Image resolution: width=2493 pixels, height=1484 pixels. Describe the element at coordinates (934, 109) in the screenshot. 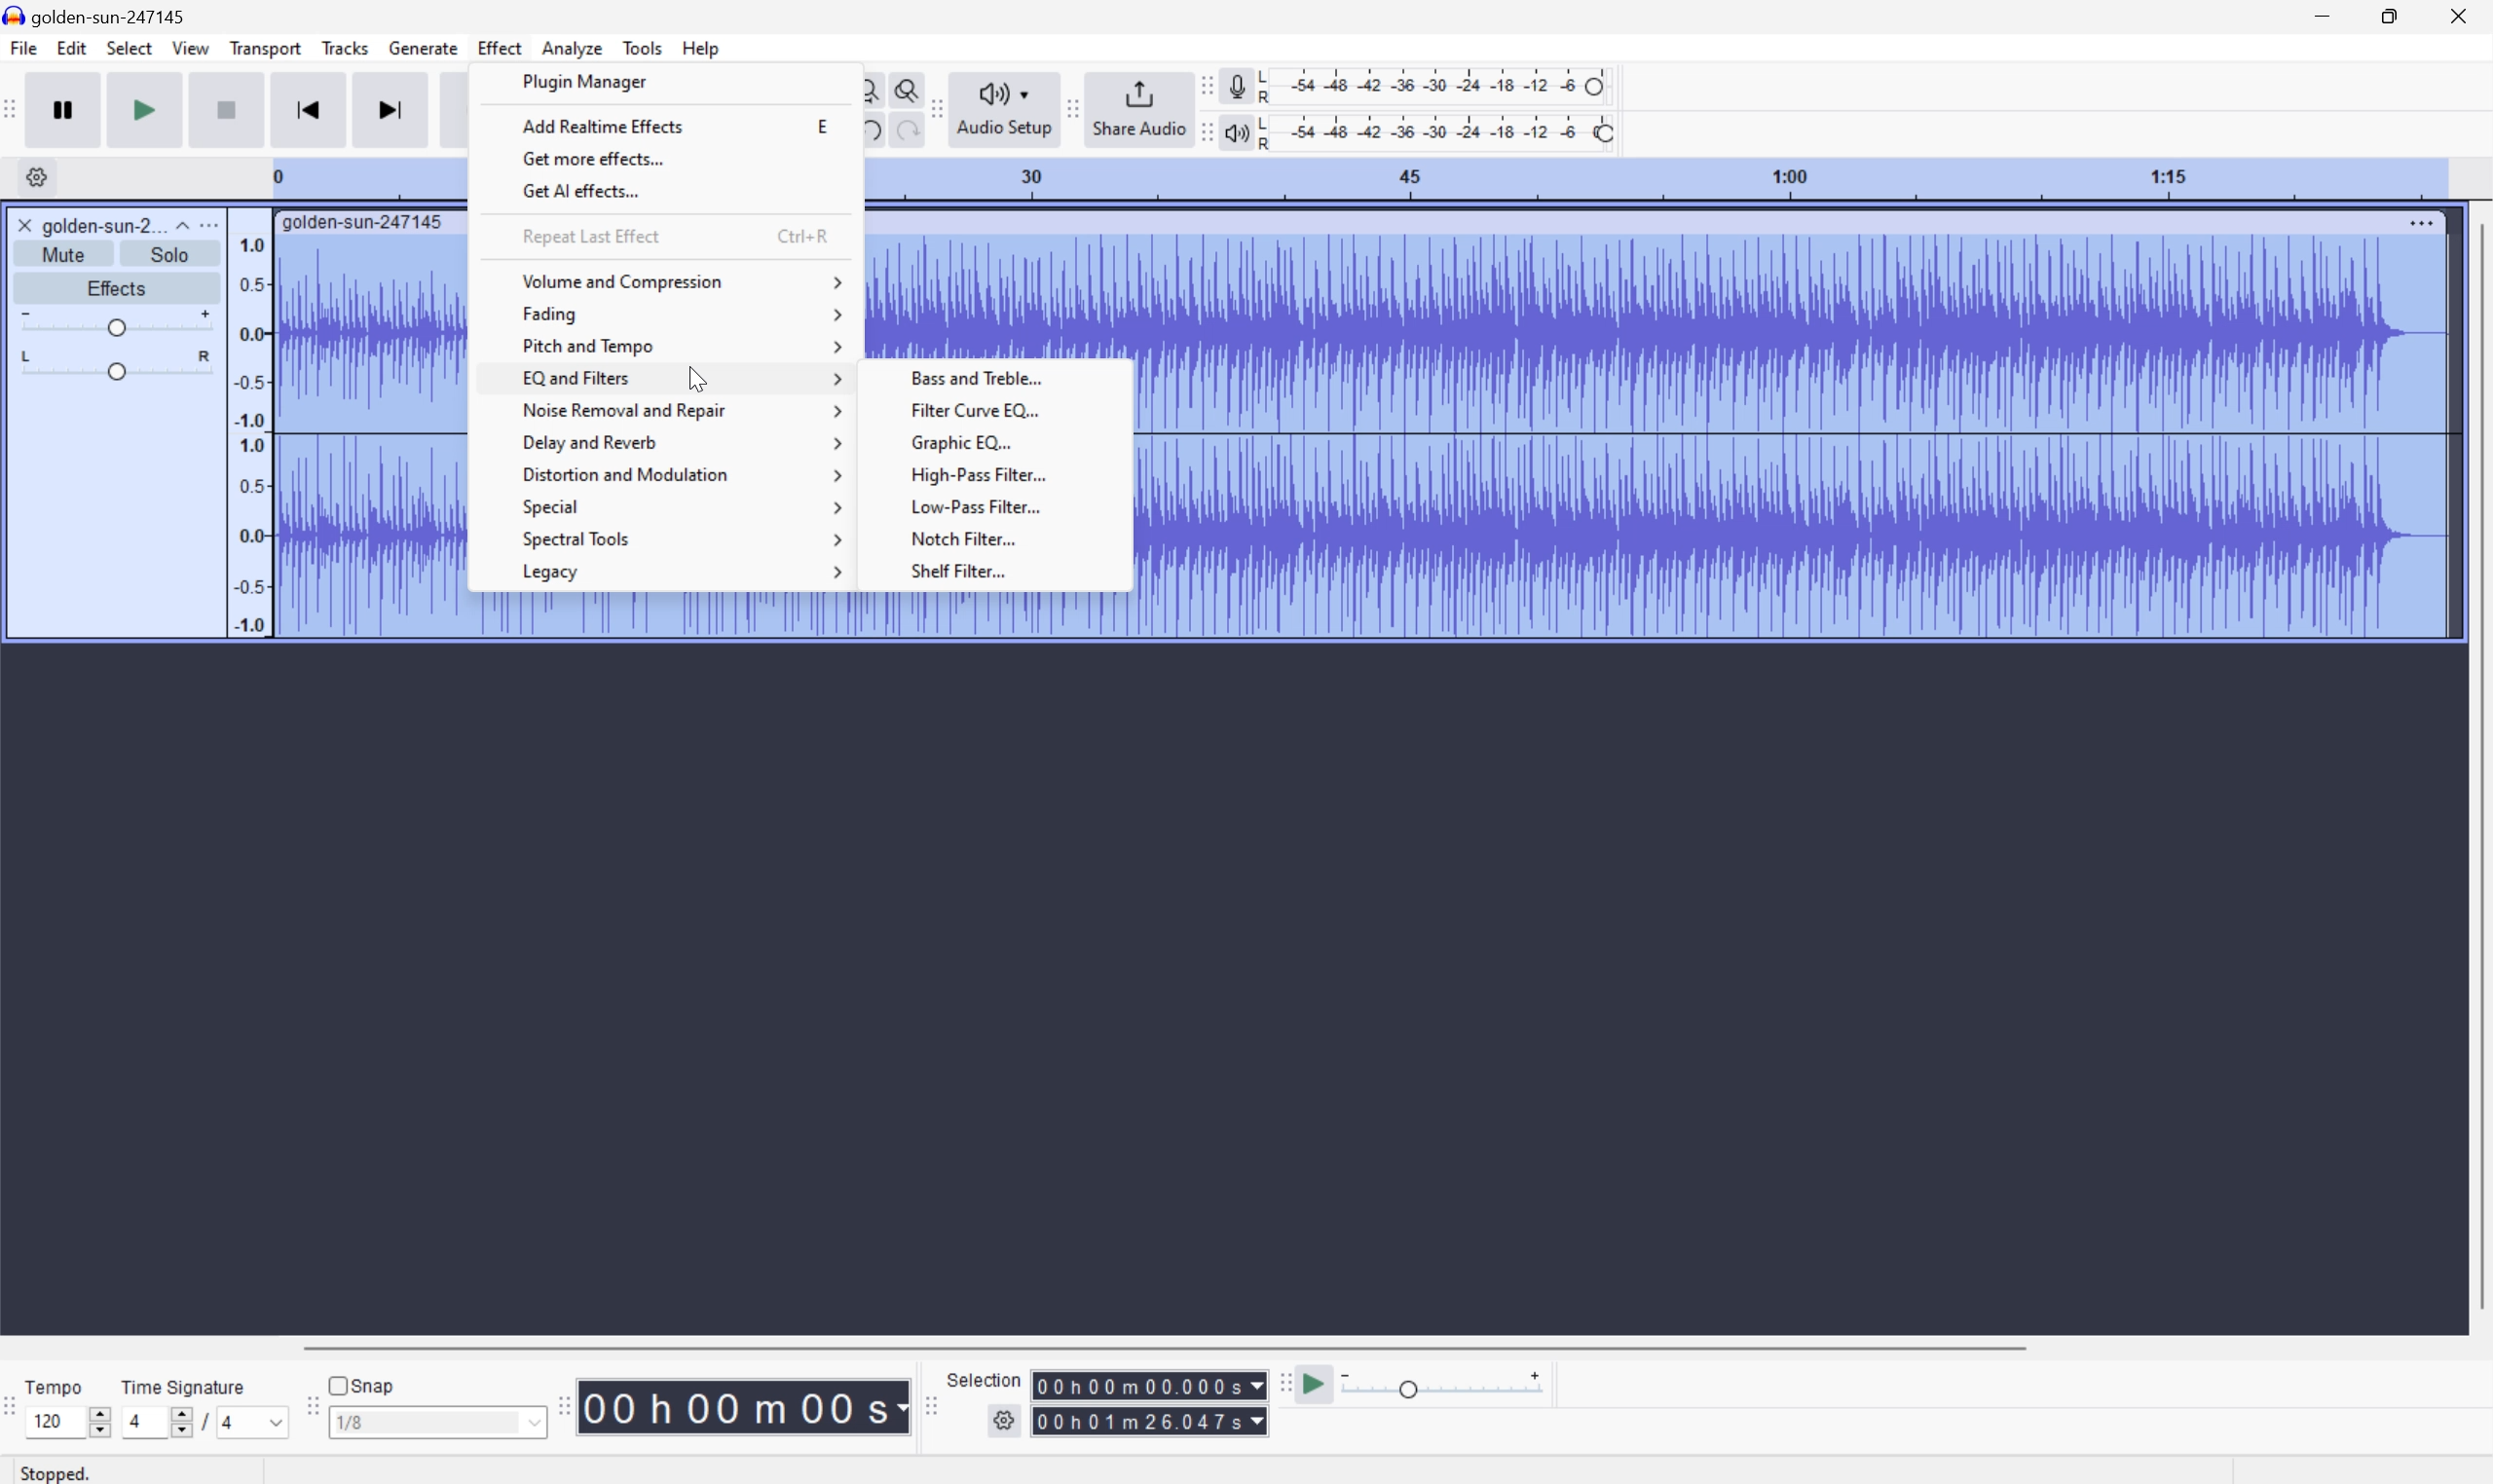

I see `Audacity audio setup toolbar` at that location.